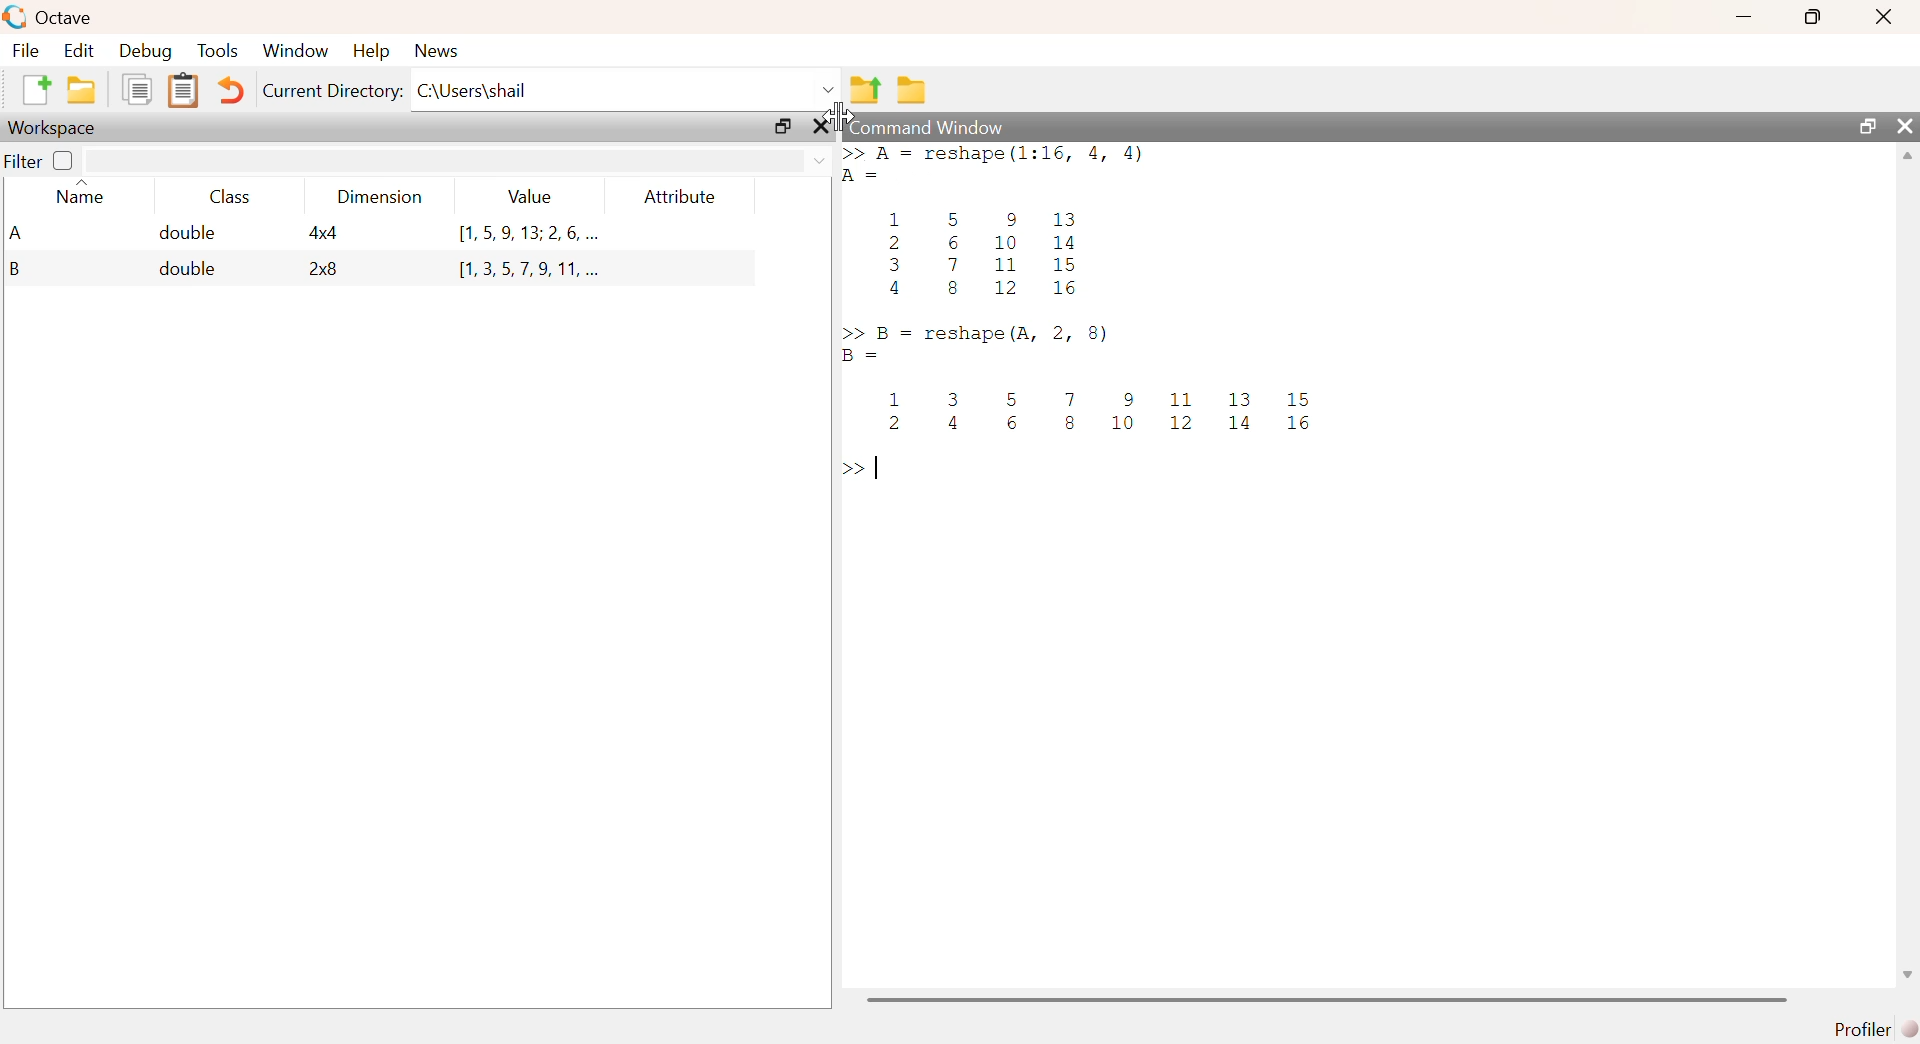  What do you see at coordinates (446, 50) in the screenshot?
I see `news` at bounding box center [446, 50].